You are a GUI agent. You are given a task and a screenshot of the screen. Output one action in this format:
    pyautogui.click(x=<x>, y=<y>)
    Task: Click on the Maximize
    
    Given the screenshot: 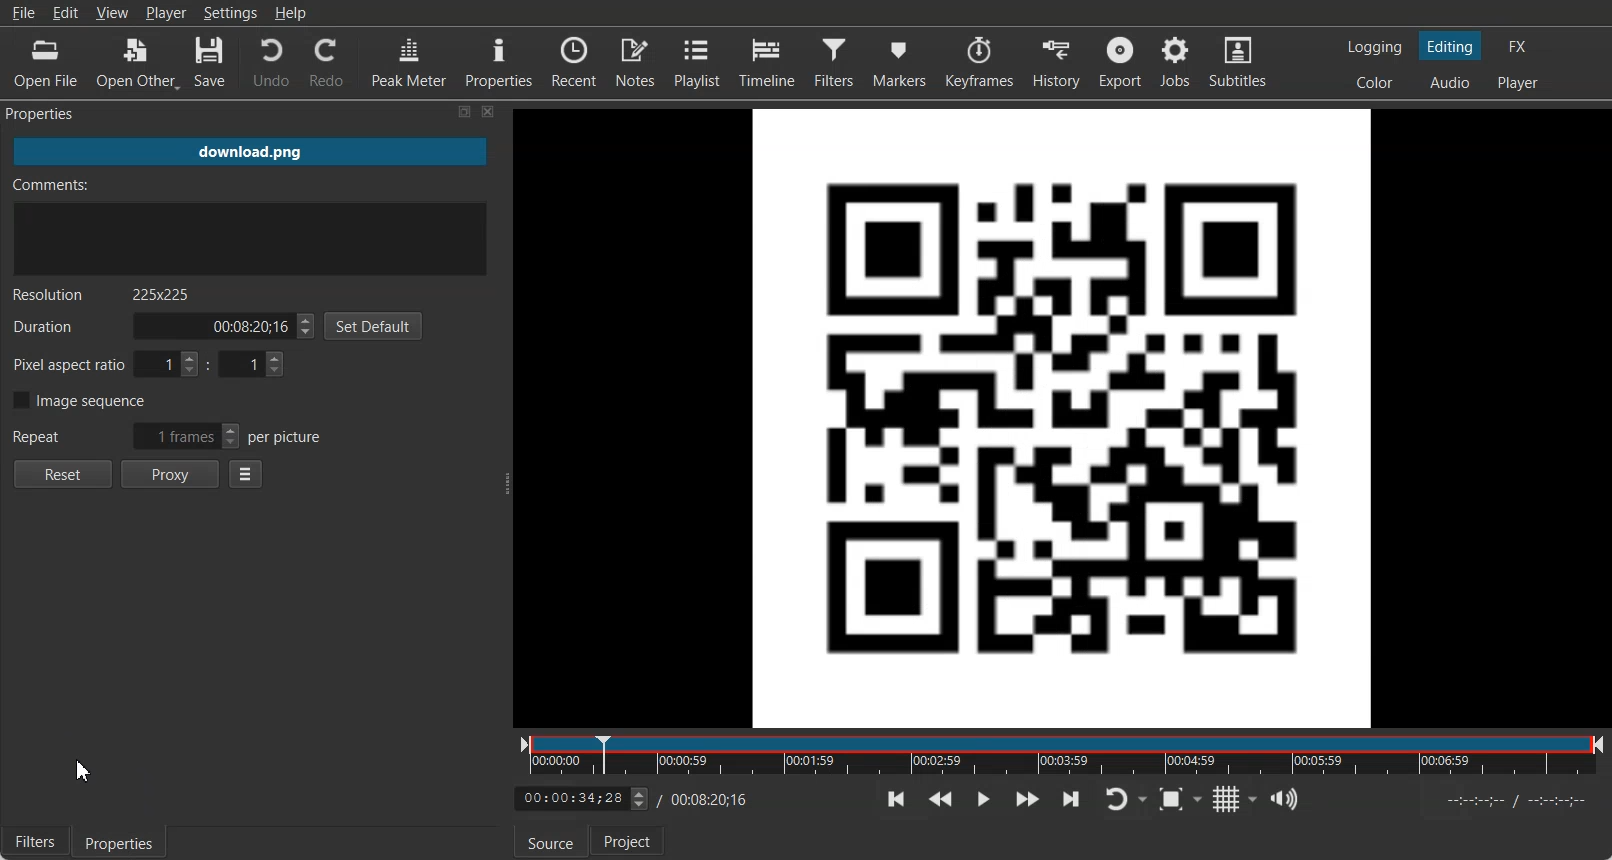 What is the action you would take?
    pyautogui.click(x=465, y=112)
    